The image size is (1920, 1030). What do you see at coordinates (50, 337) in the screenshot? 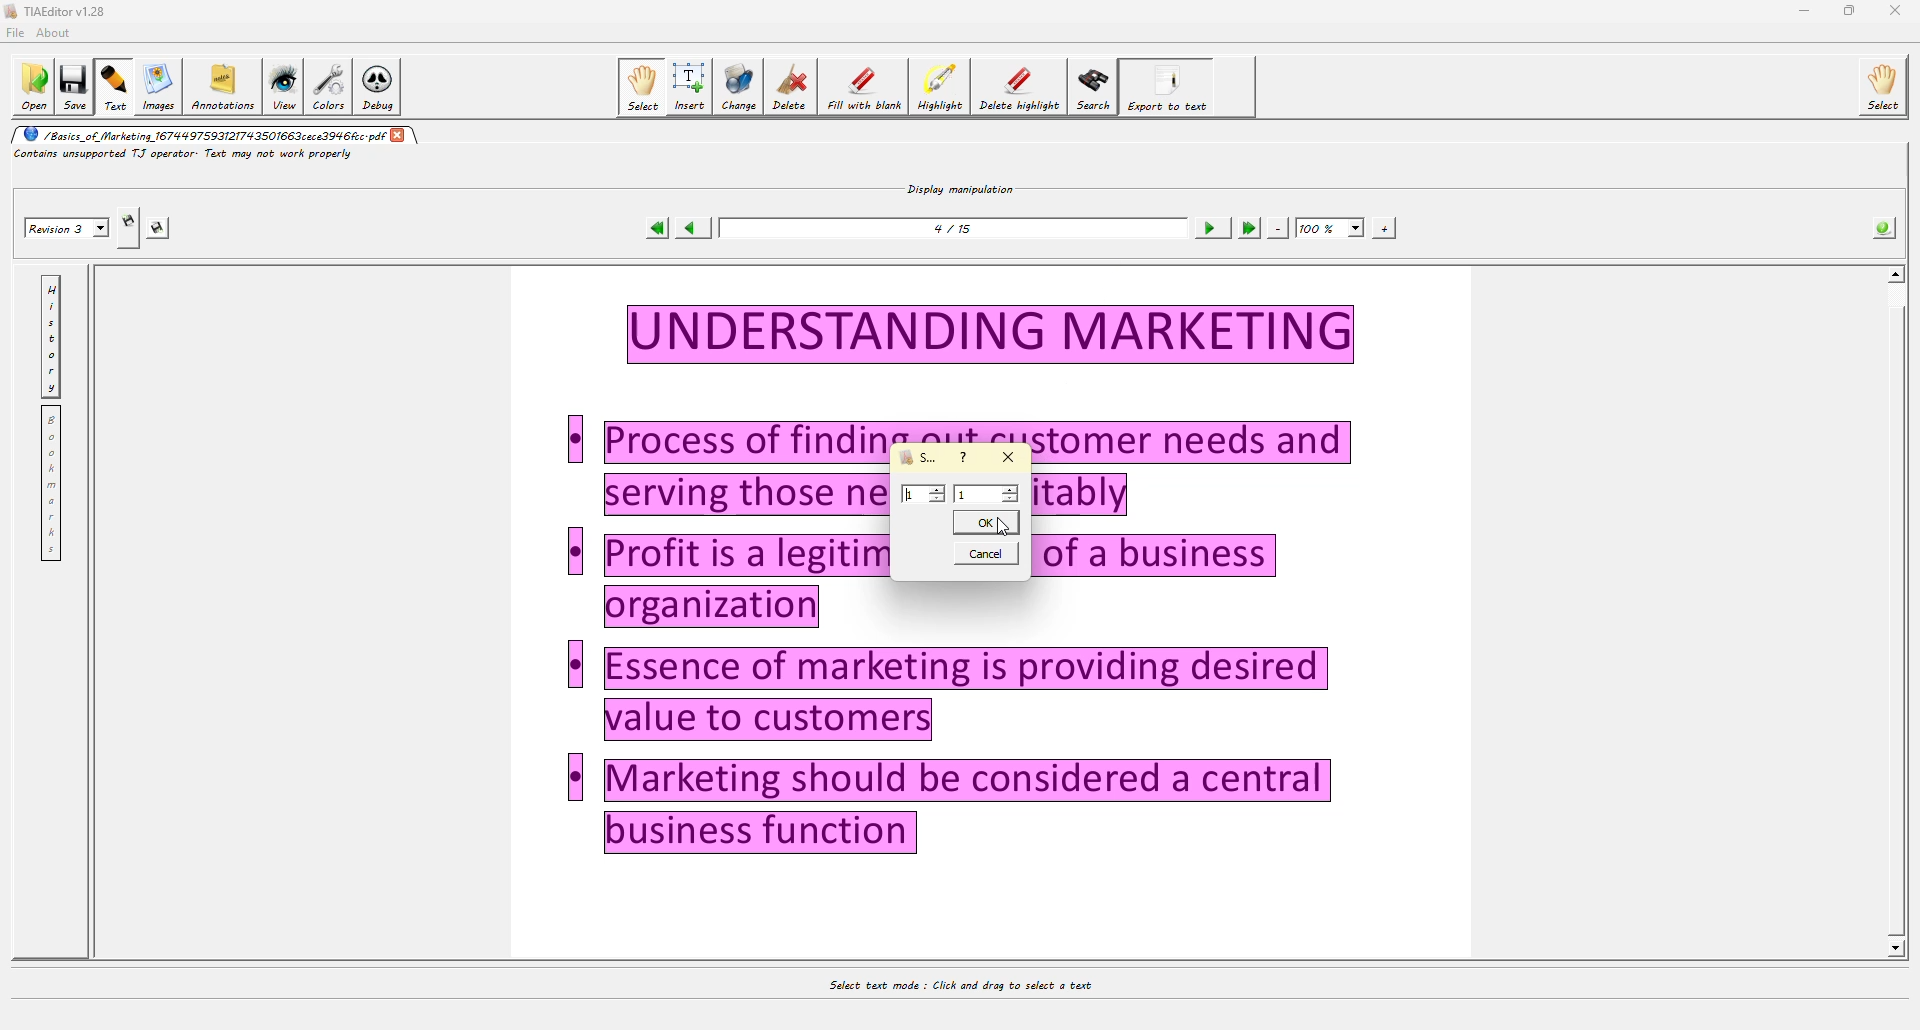
I see `history` at bounding box center [50, 337].